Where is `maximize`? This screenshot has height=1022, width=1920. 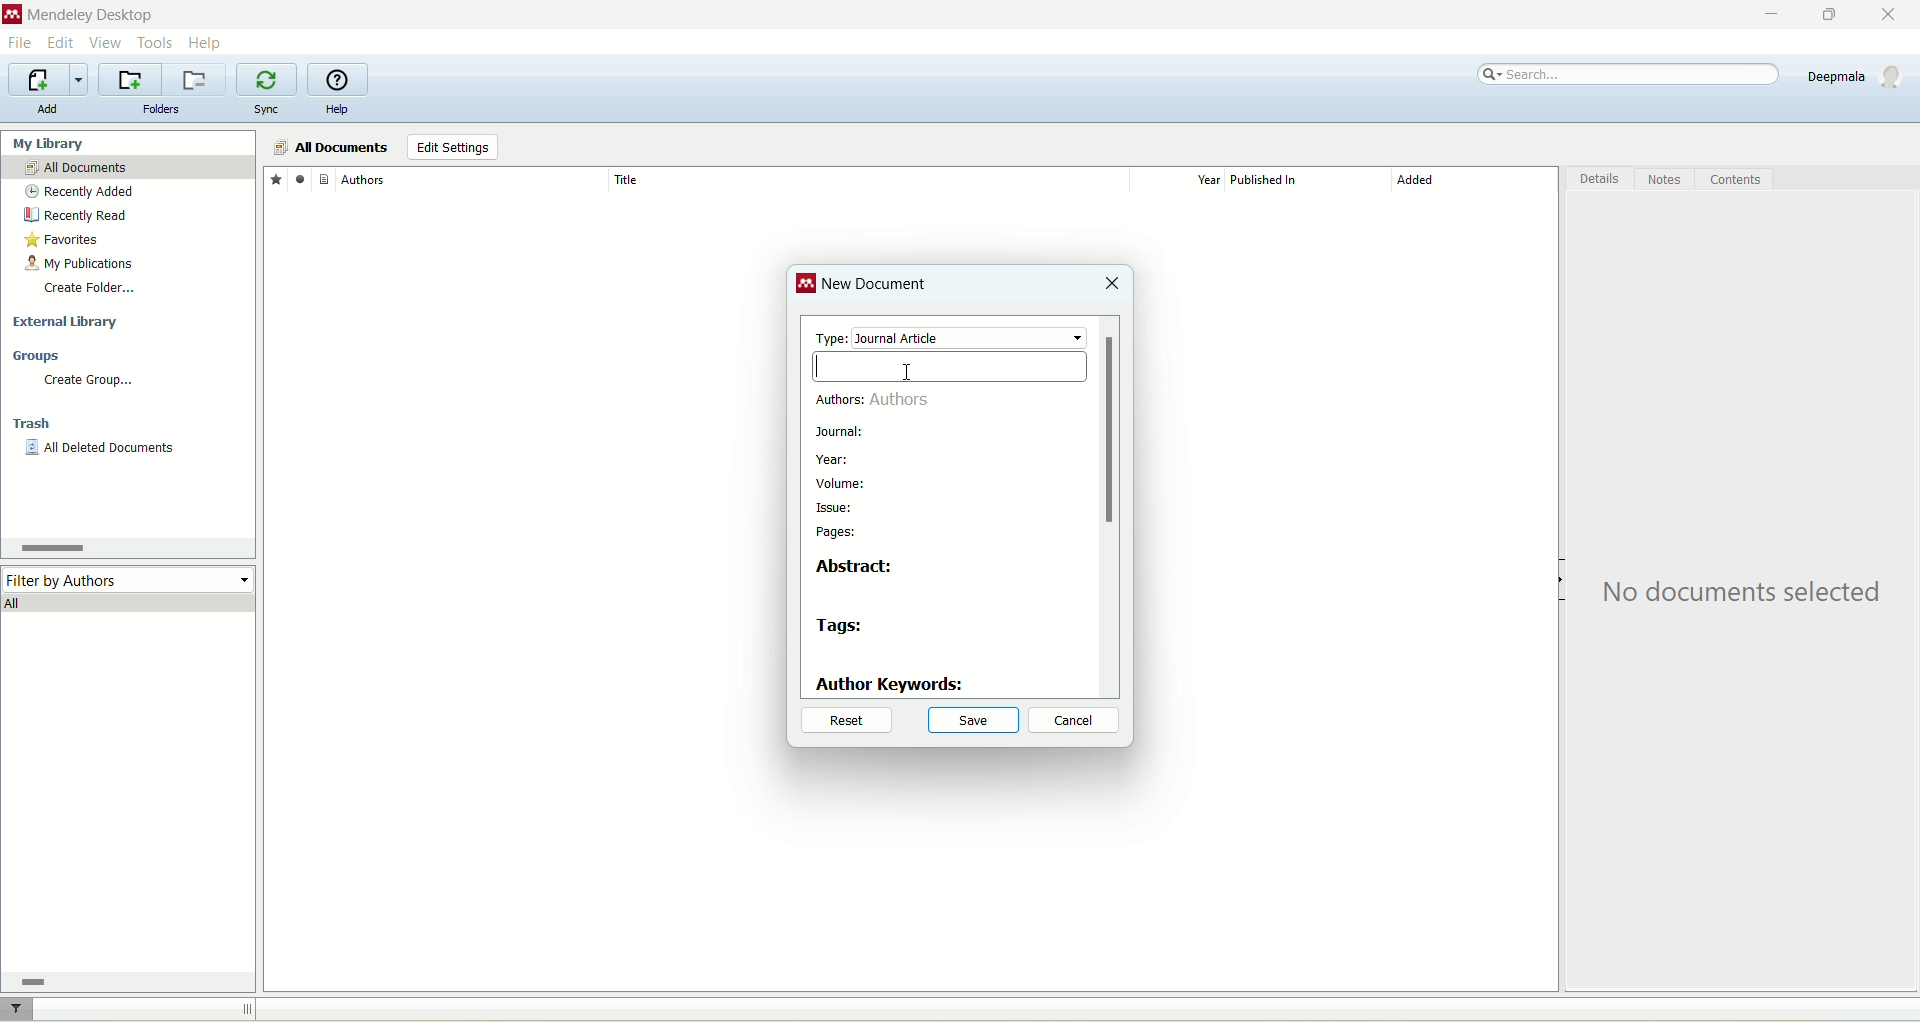 maximize is located at coordinates (1825, 15).